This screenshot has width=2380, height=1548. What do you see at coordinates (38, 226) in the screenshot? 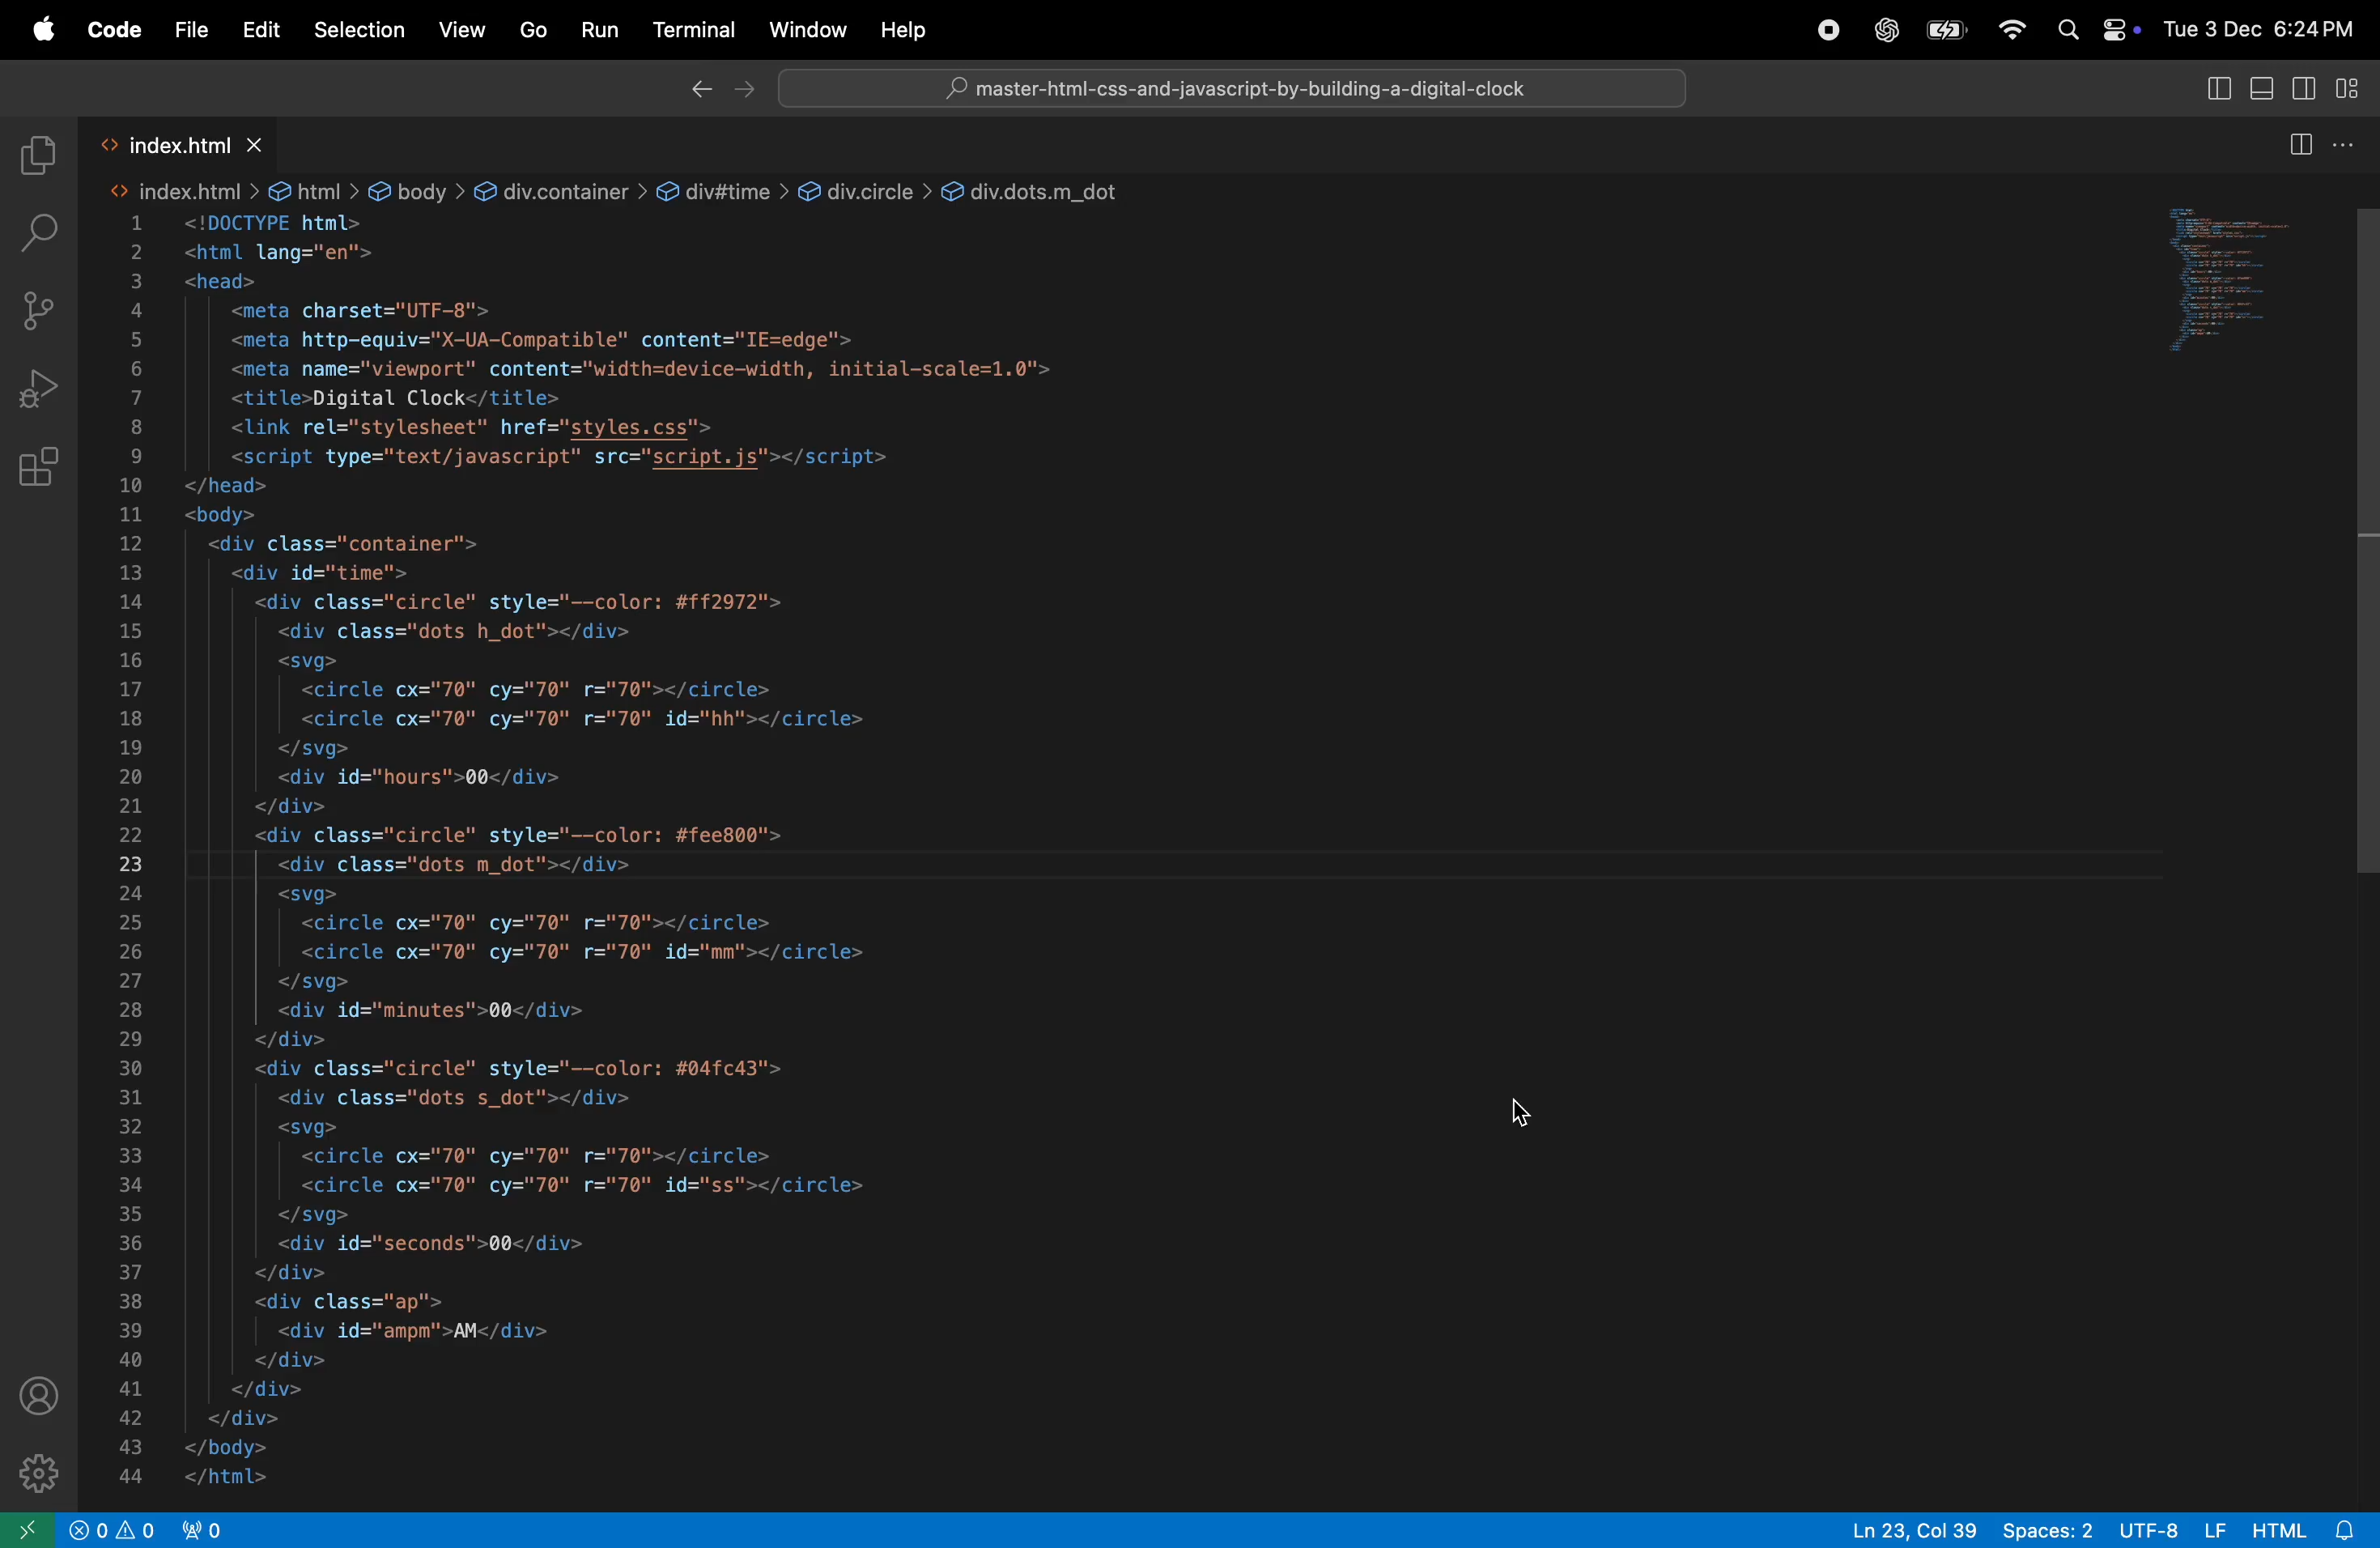
I see `search` at bounding box center [38, 226].